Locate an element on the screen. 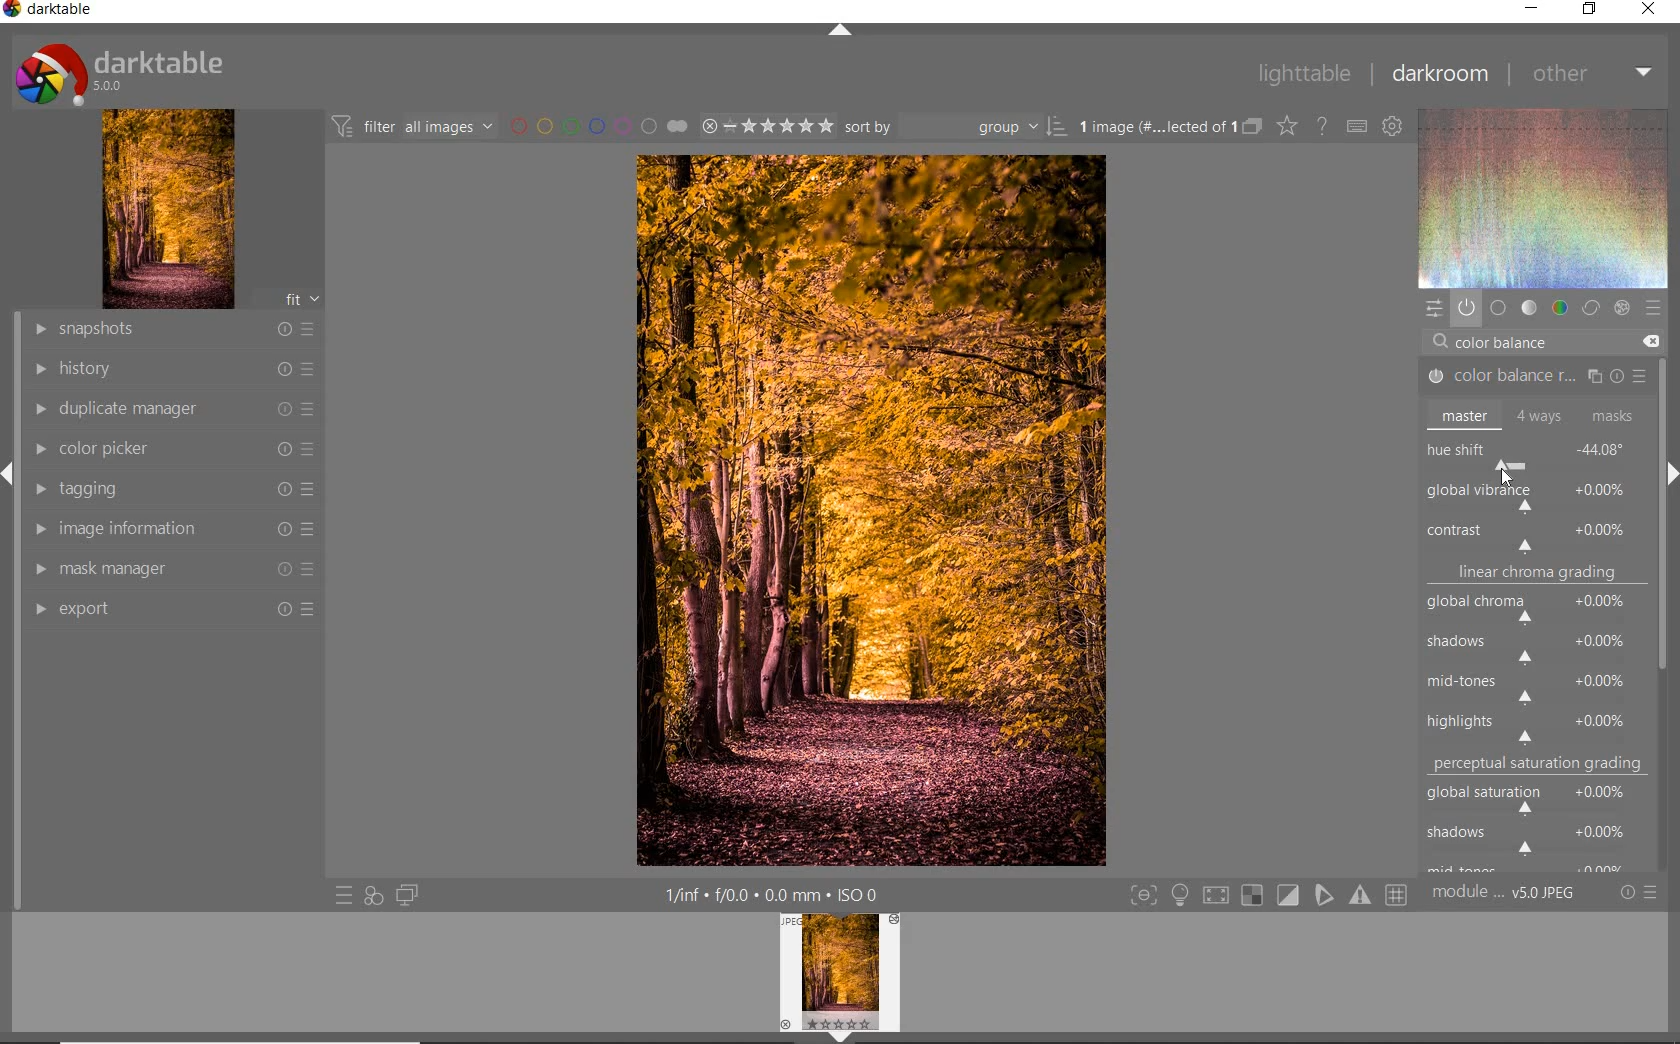 Image resolution: width=1680 pixels, height=1044 pixels. change type of overlay is located at coordinates (1286, 128).